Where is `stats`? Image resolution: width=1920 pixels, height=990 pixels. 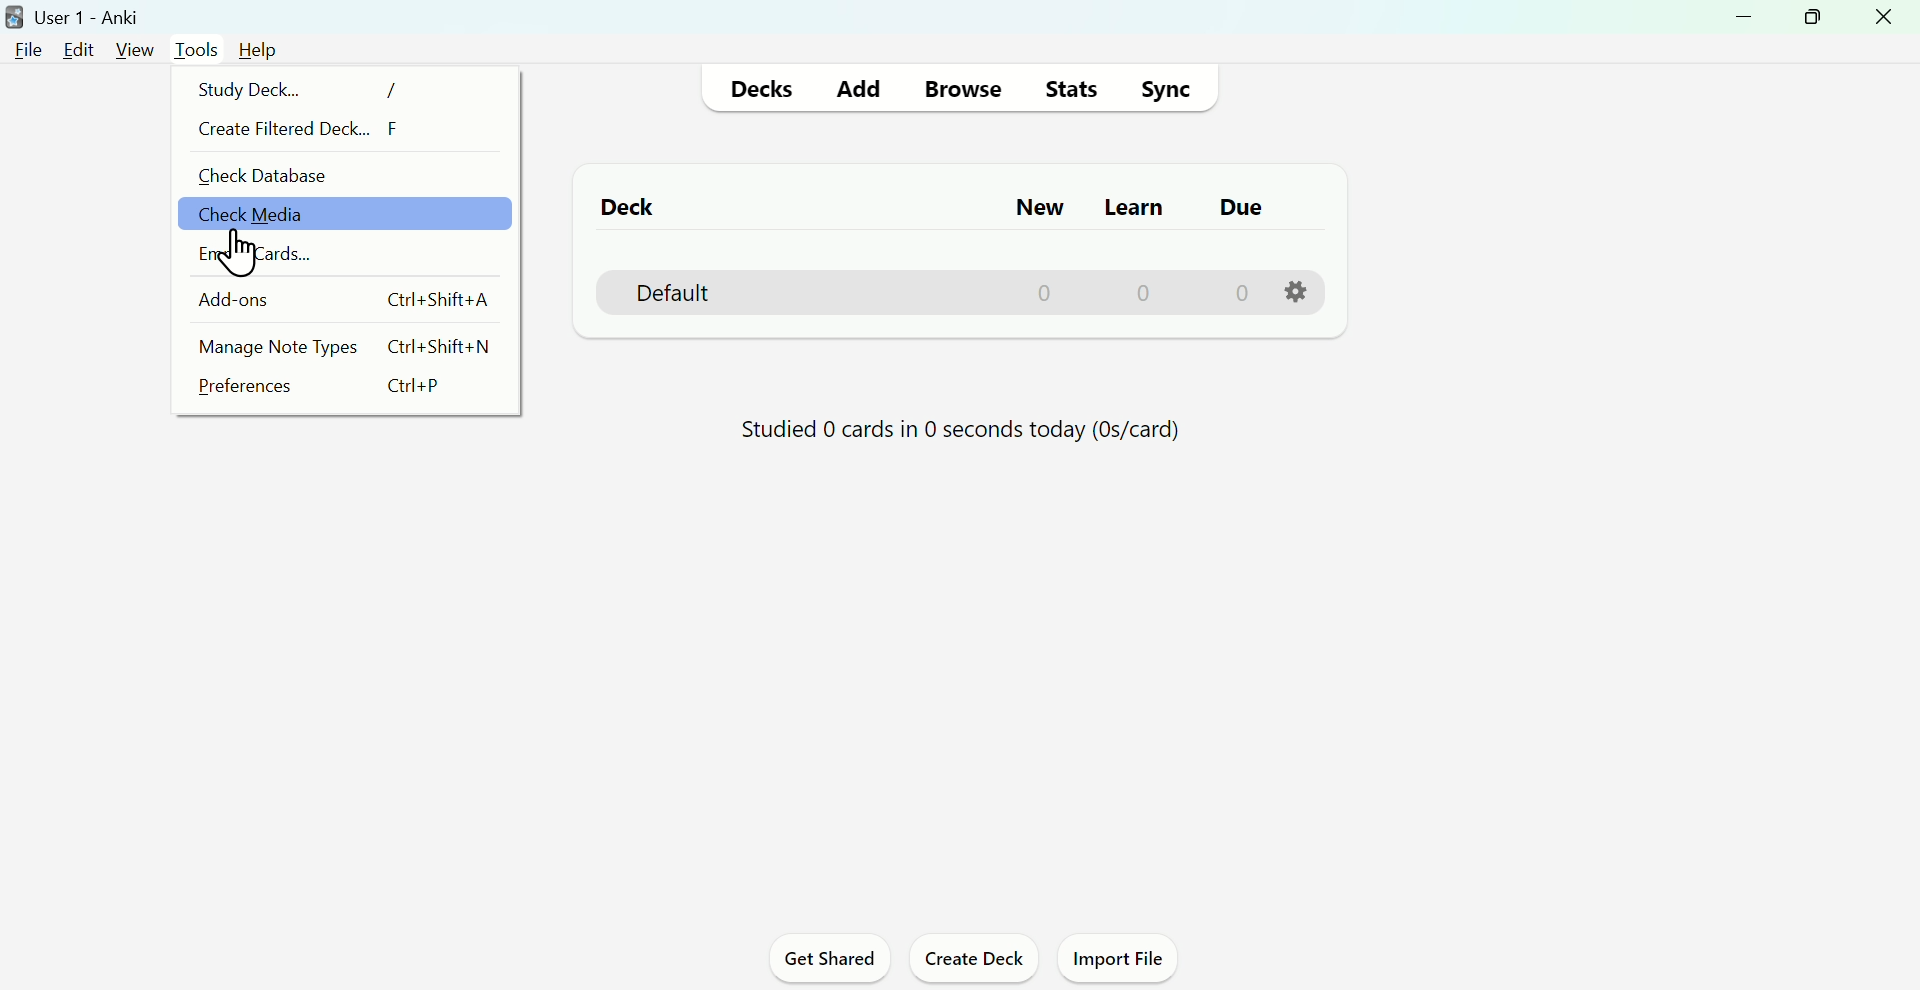
stats is located at coordinates (1069, 88).